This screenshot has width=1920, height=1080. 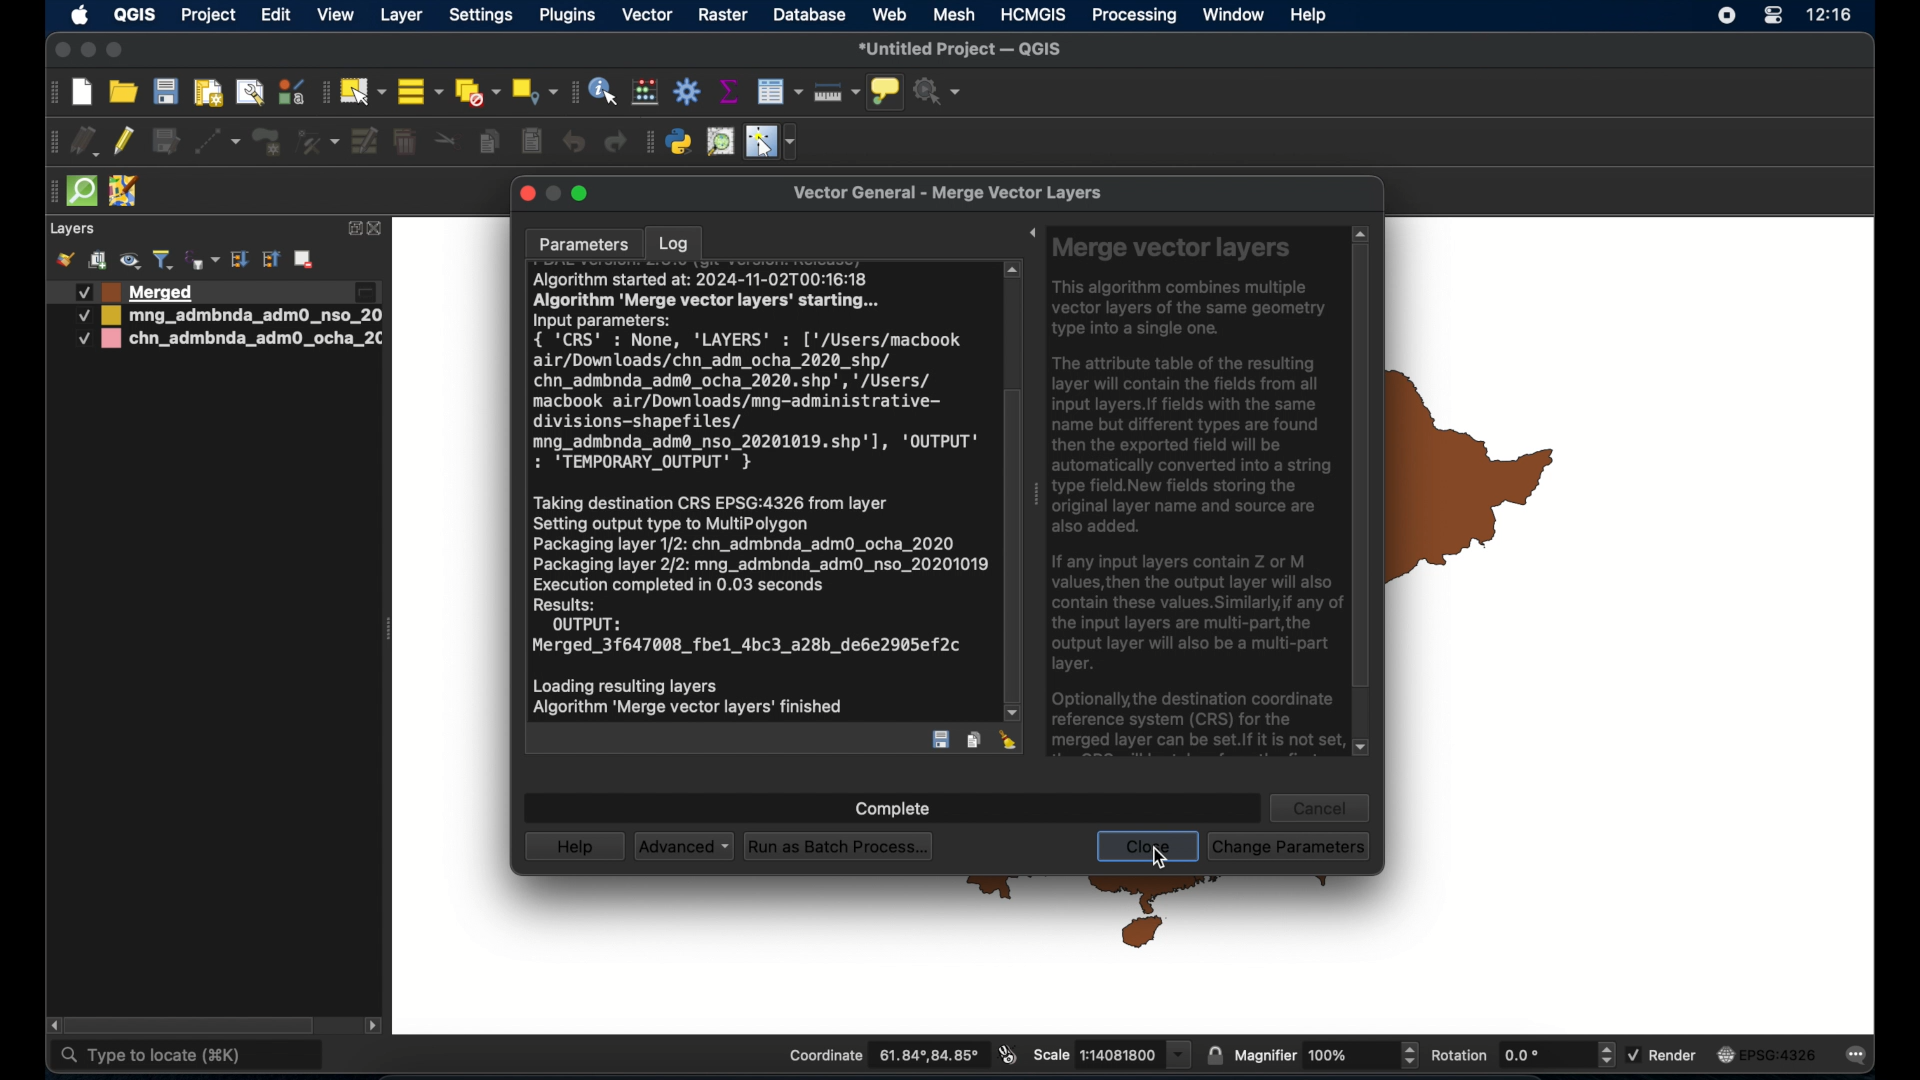 I want to click on edited layer icon, so click(x=365, y=293).